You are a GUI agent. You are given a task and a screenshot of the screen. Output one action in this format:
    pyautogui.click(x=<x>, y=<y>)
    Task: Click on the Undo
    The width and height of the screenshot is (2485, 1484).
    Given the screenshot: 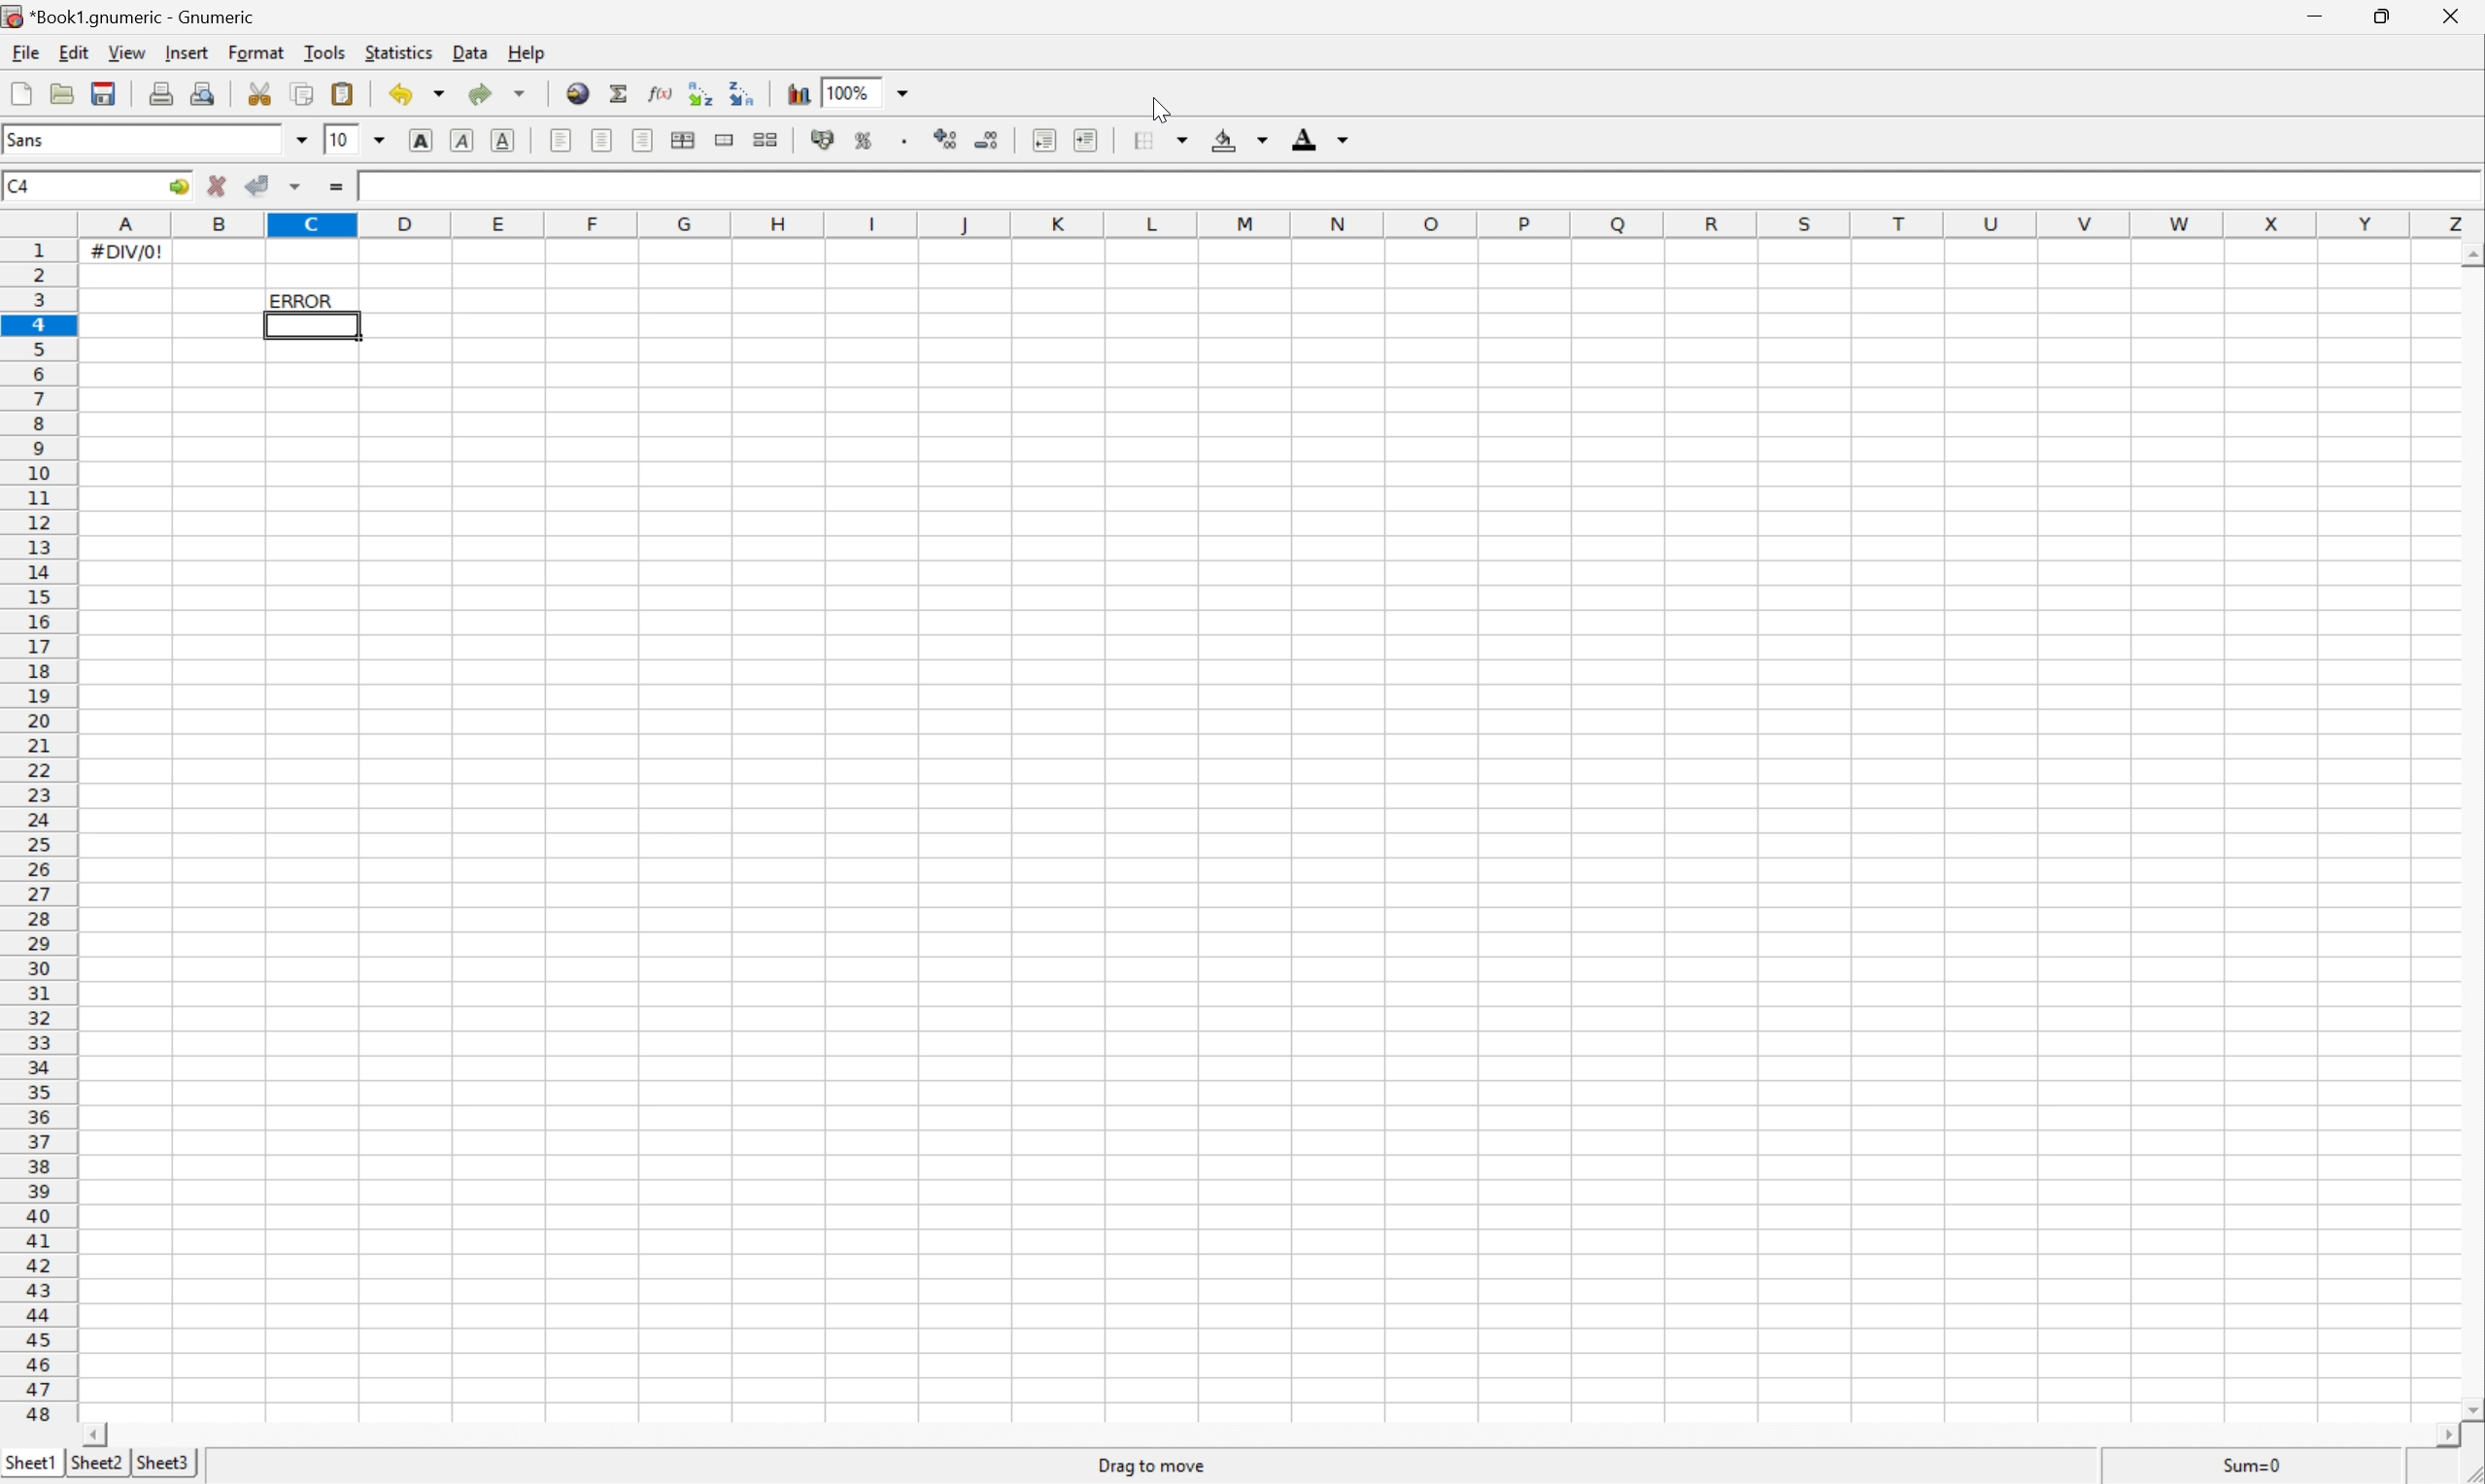 What is the action you would take?
    pyautogui.click(x=399, y=96)
    